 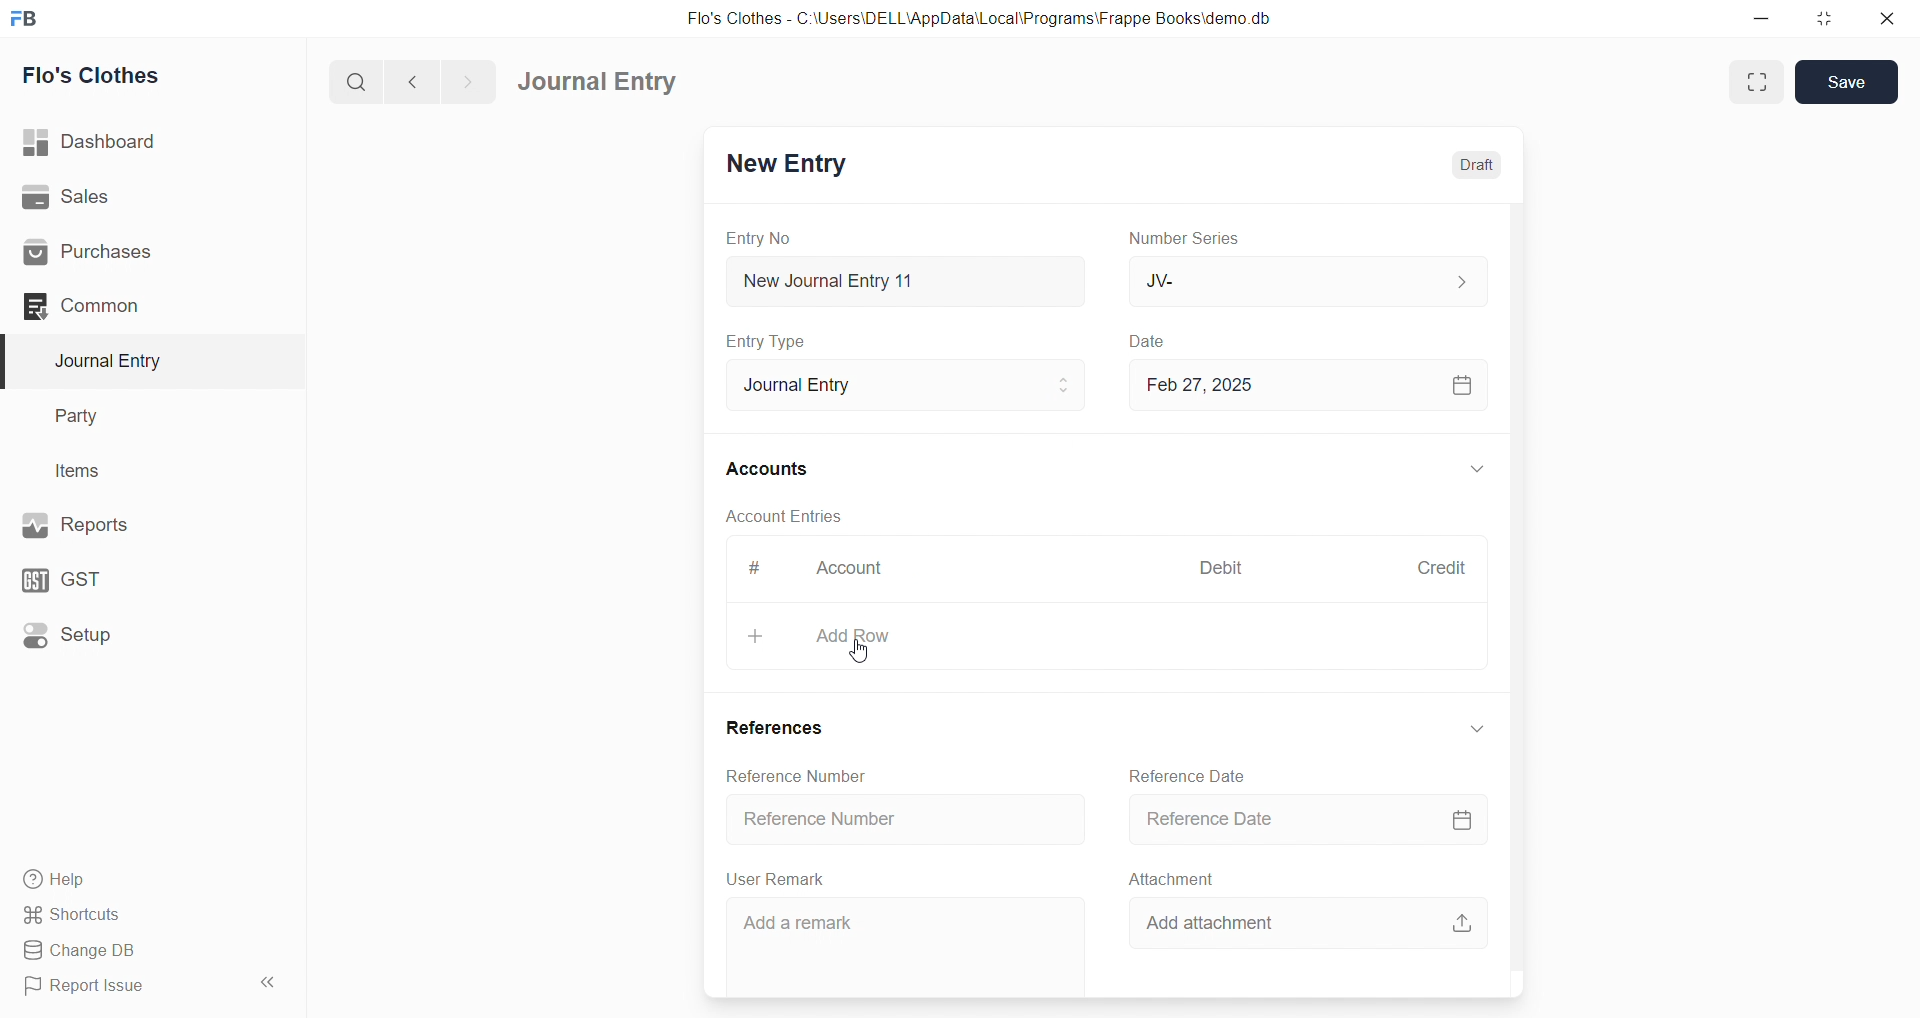 I want to click on New Entry, so click(x=790, y=165).